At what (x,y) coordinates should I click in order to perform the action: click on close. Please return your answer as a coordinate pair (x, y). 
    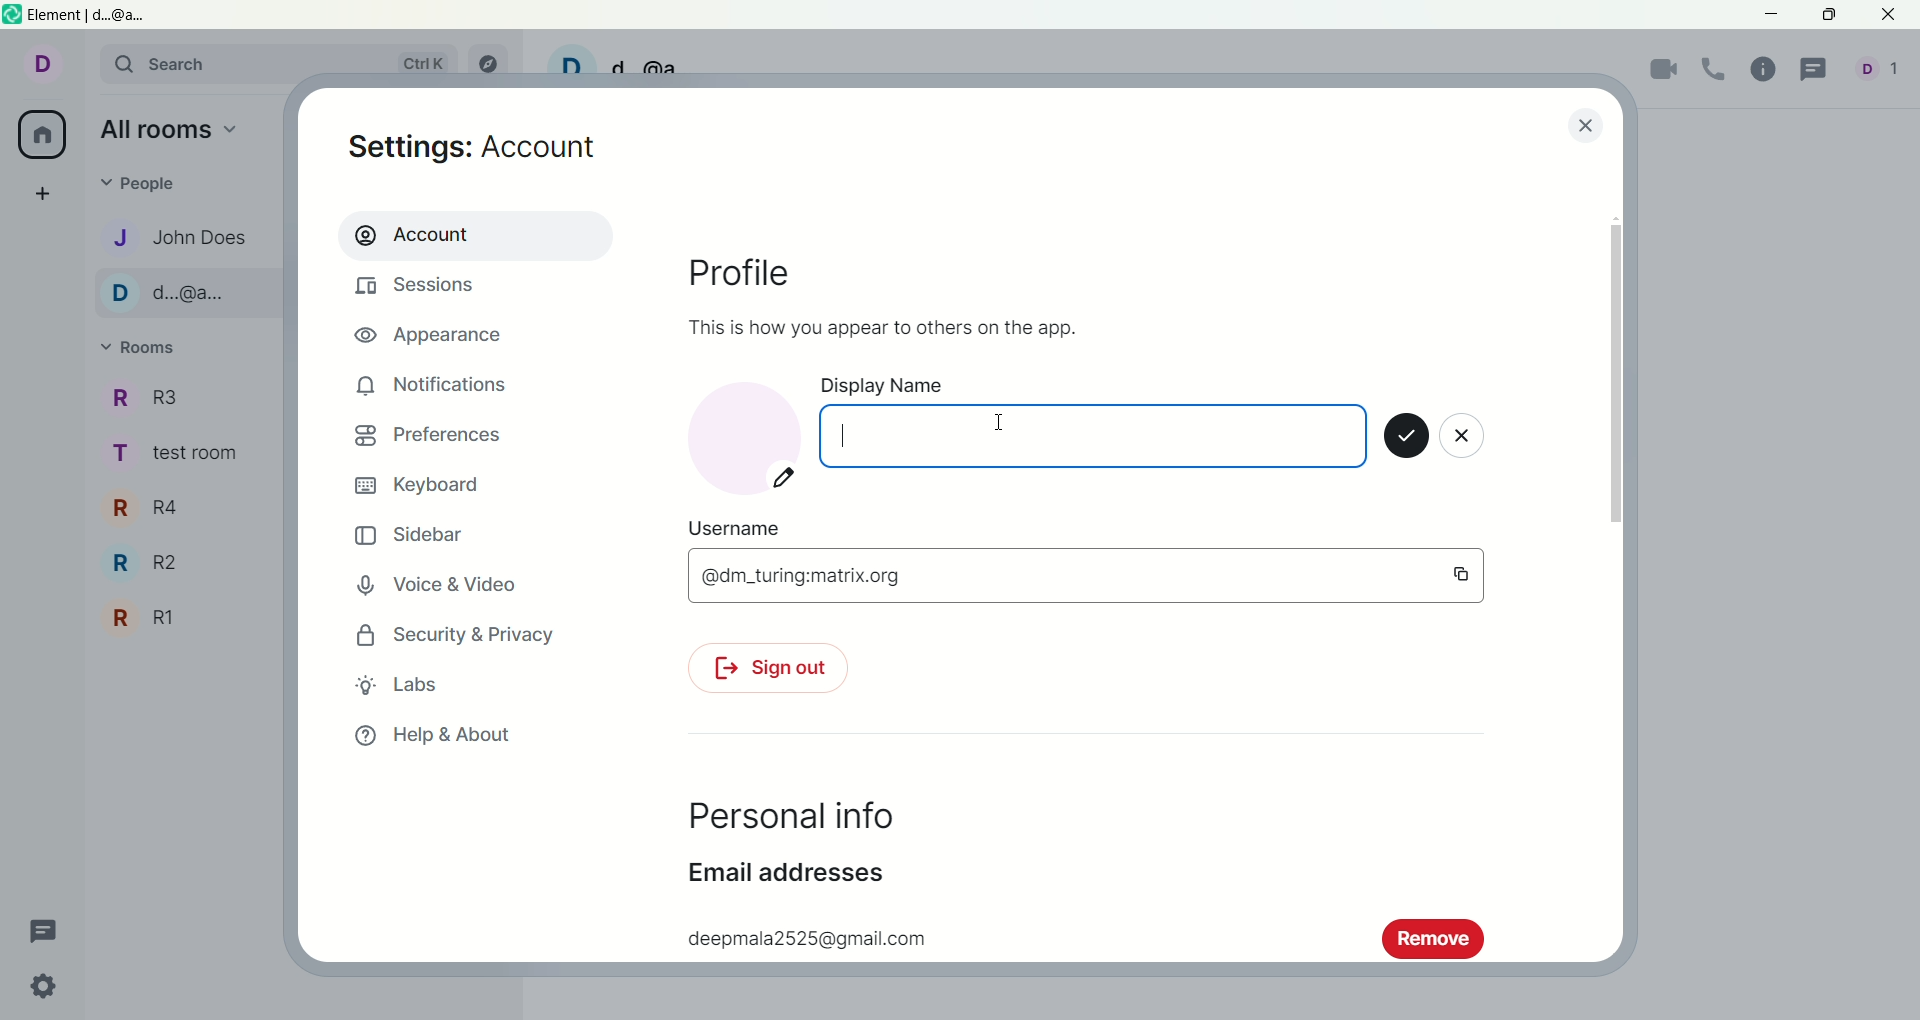
    Looking at the image, I should click on (1465, 440).